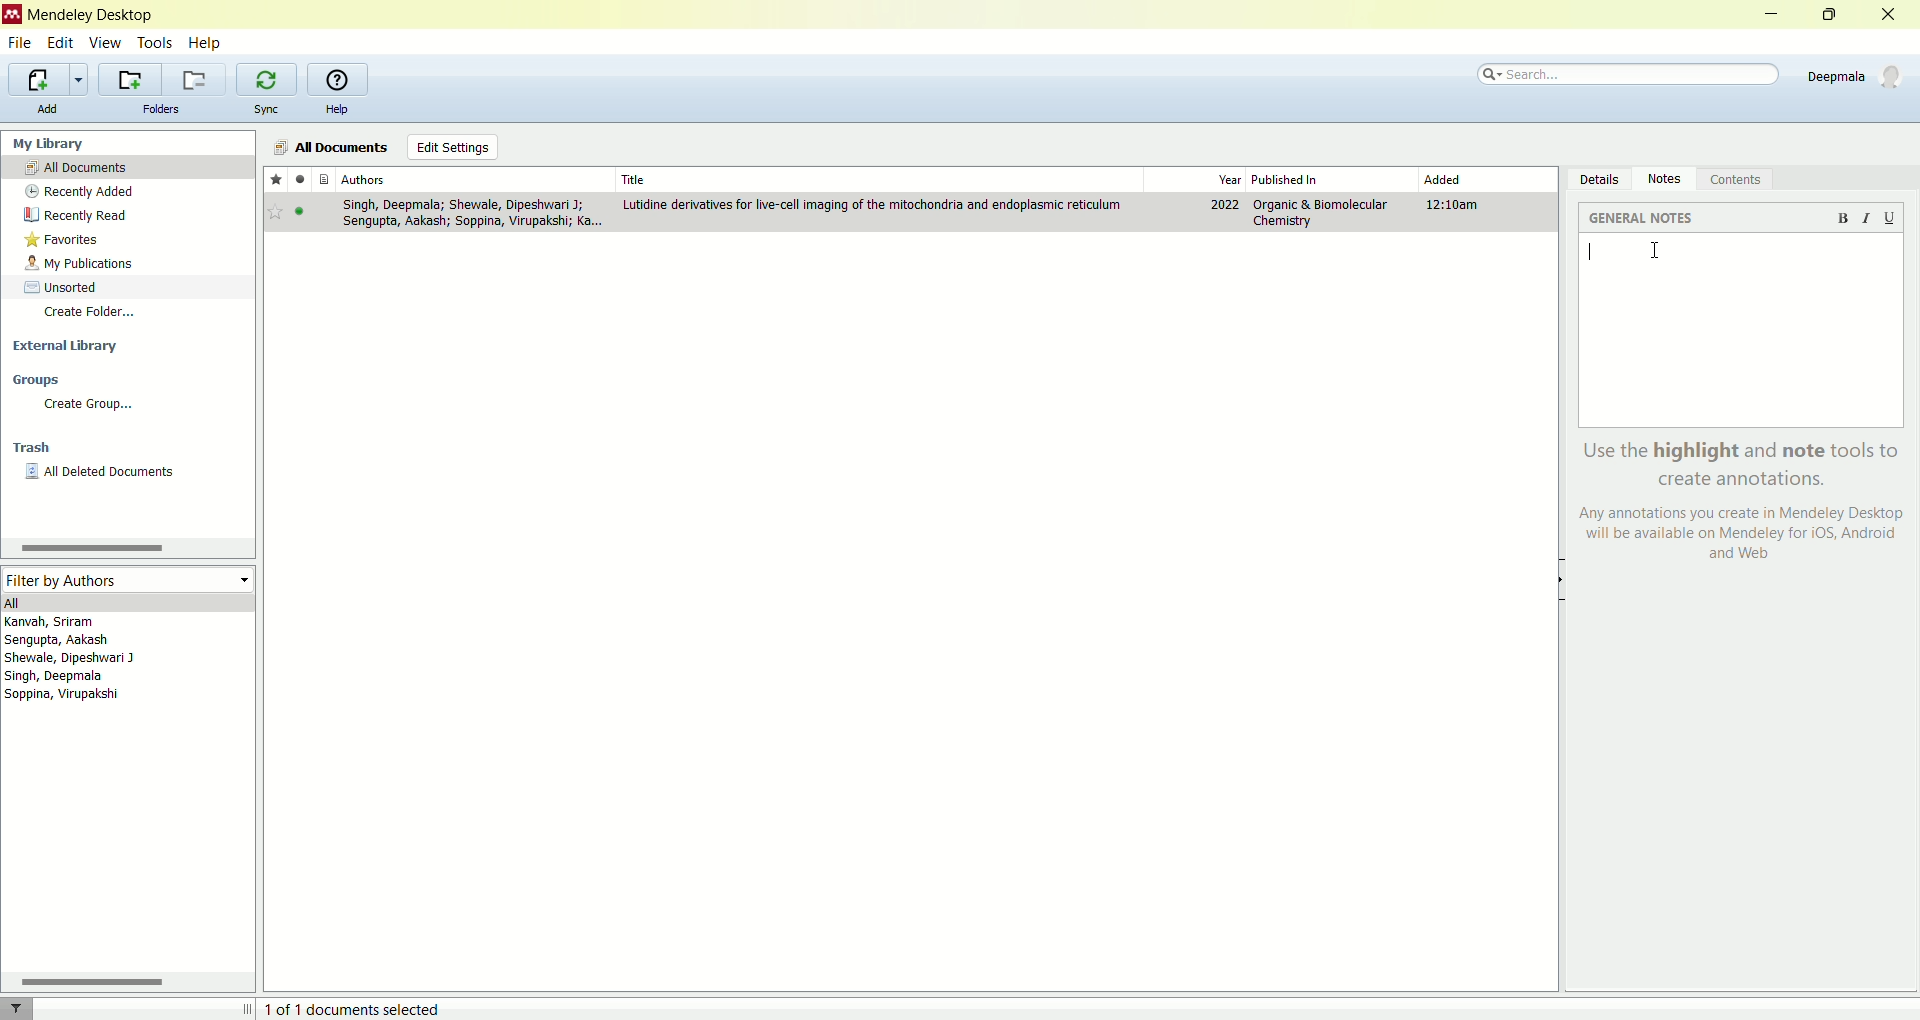  Describe the element at coordinates (128, 285) in the screenshot. I see `unsorted` at that location.